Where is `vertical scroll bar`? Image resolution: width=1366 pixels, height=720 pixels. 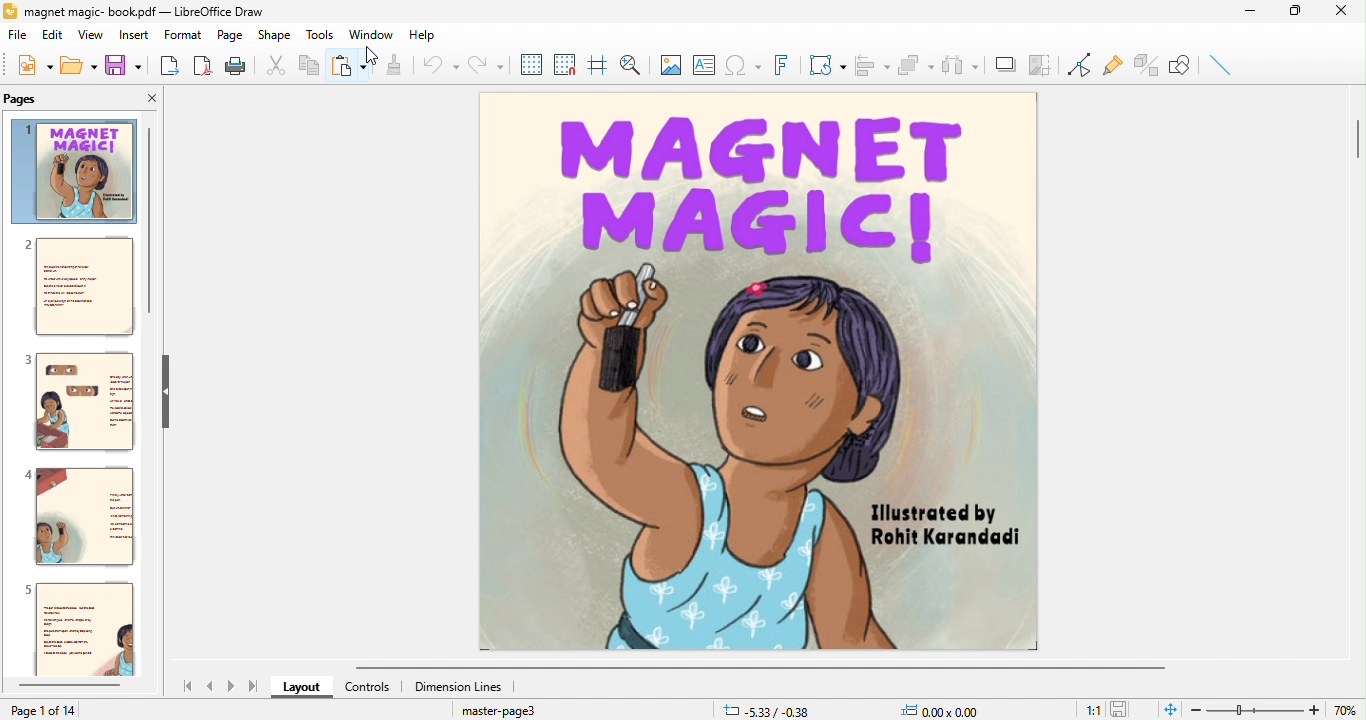
vertical scroll bar is located at coordinates (149, 220).